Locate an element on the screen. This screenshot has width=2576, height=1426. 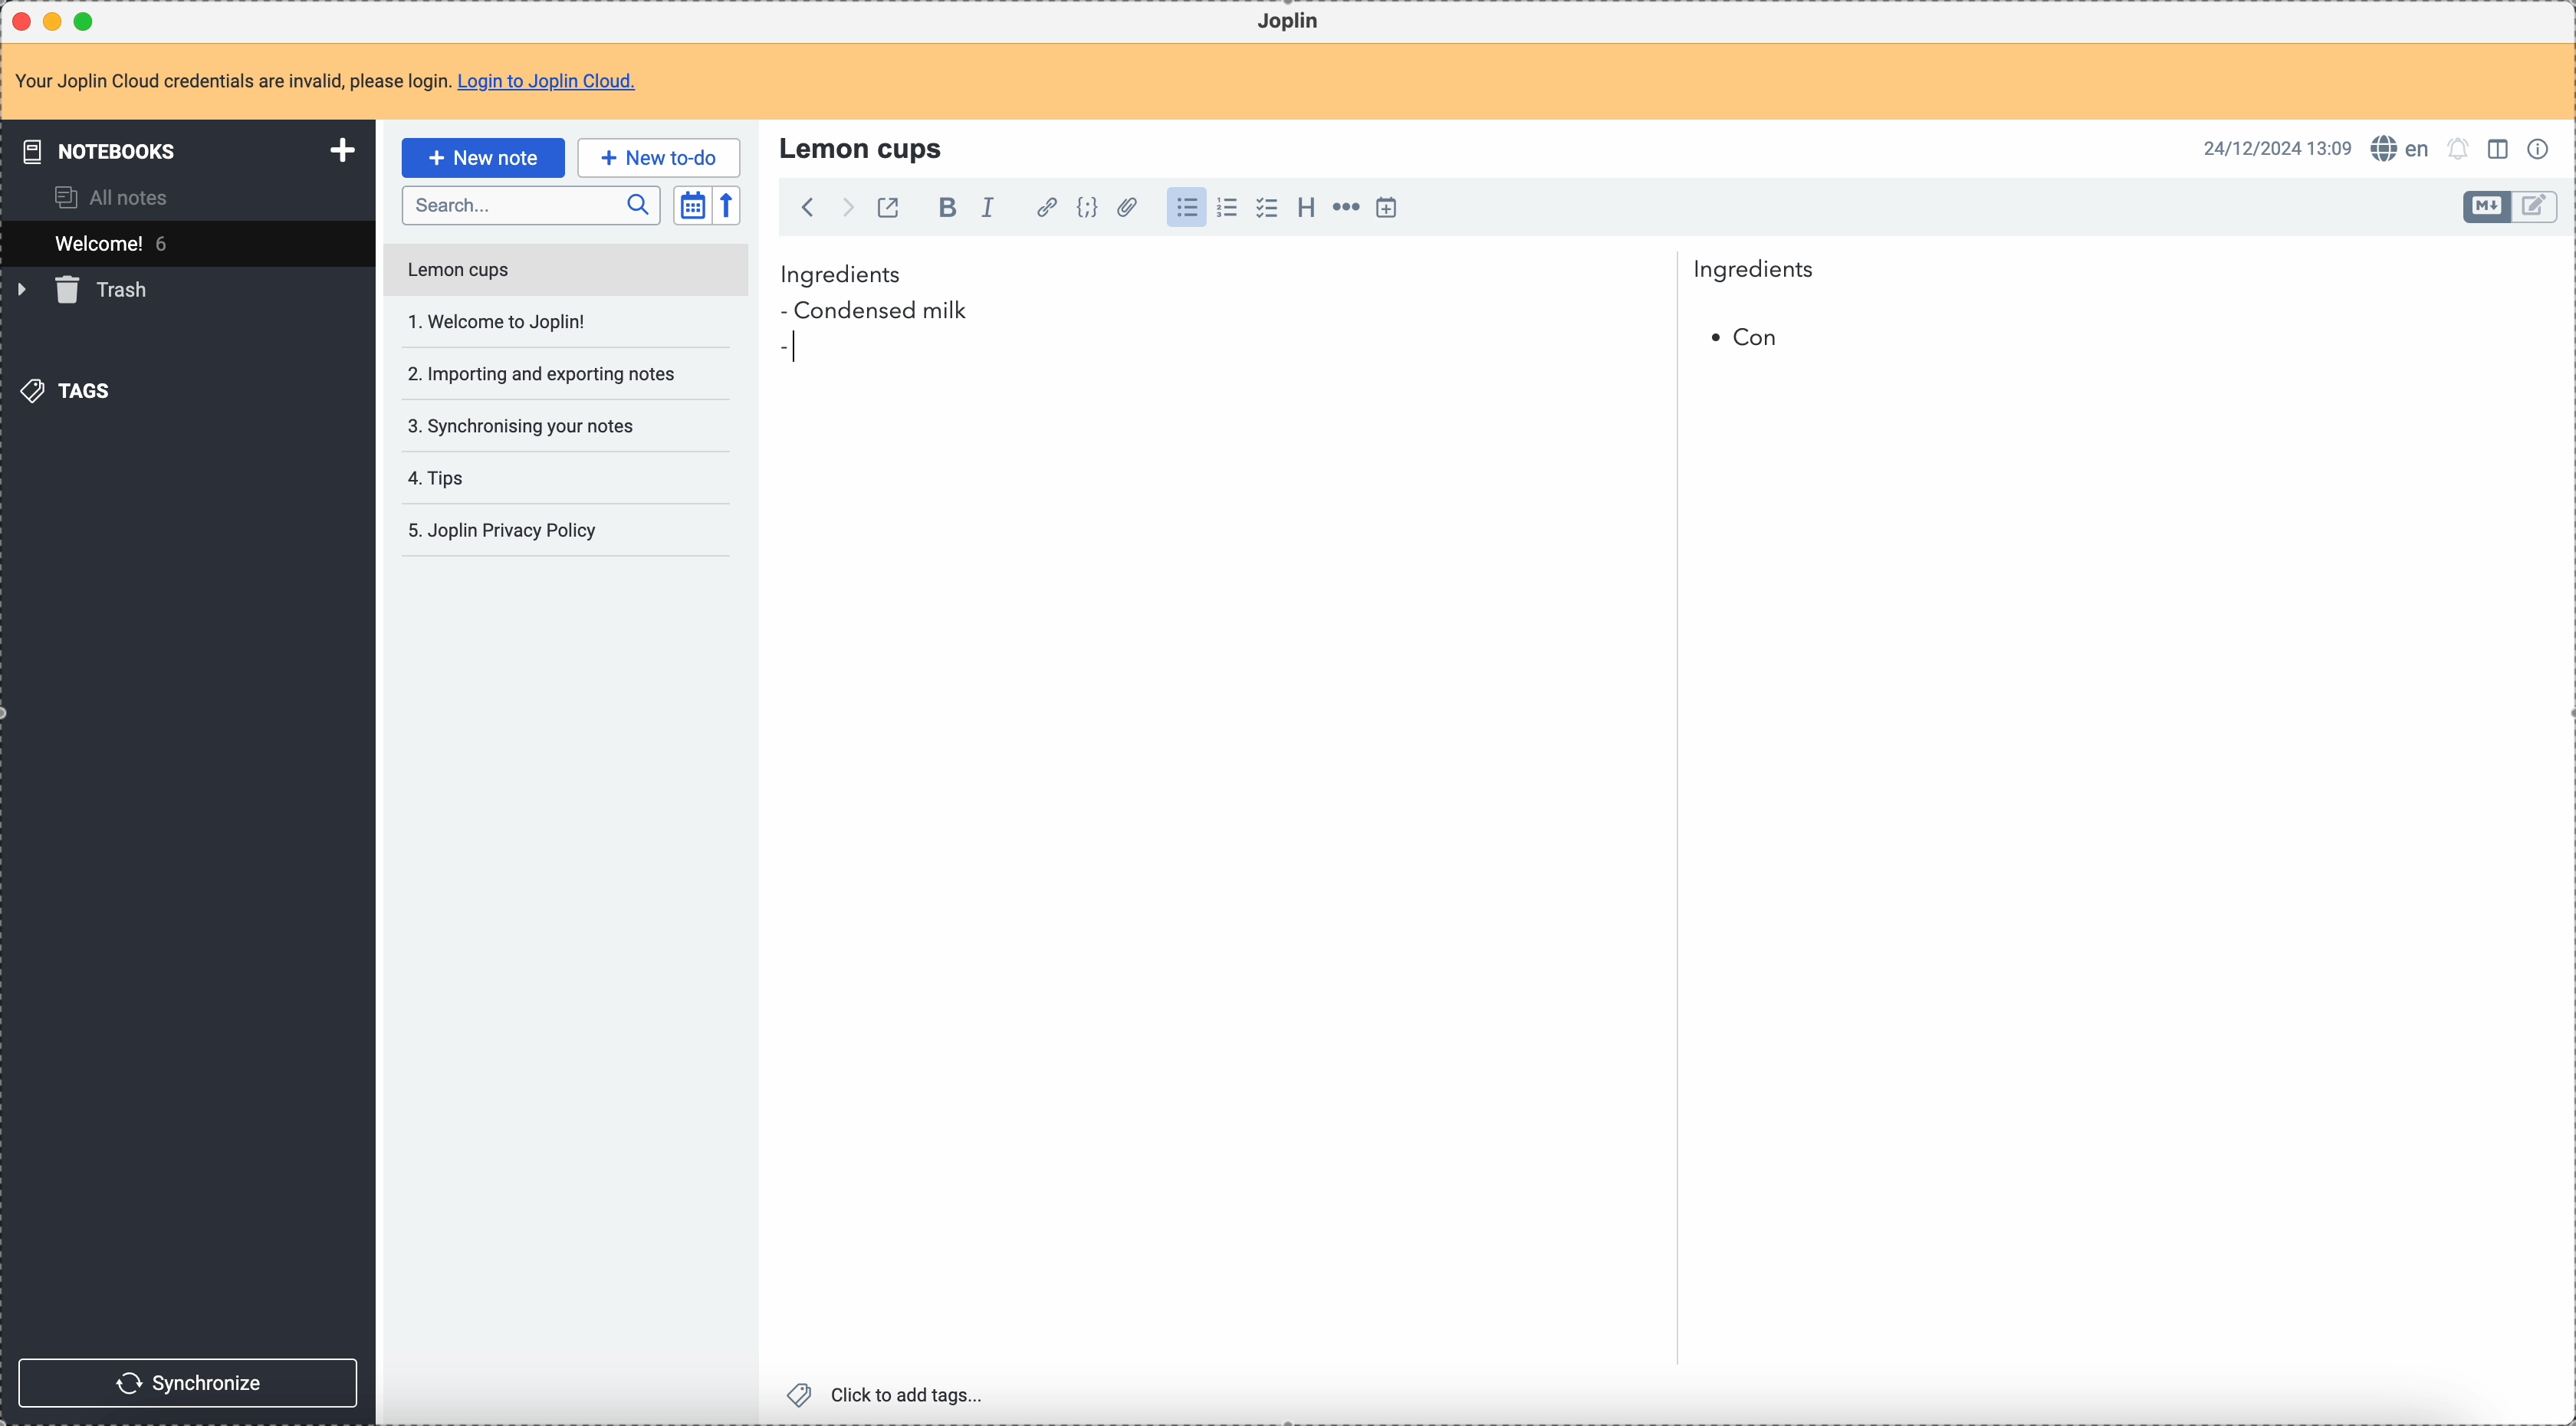
toggle edit layout is located at coordinates (2501, 147).